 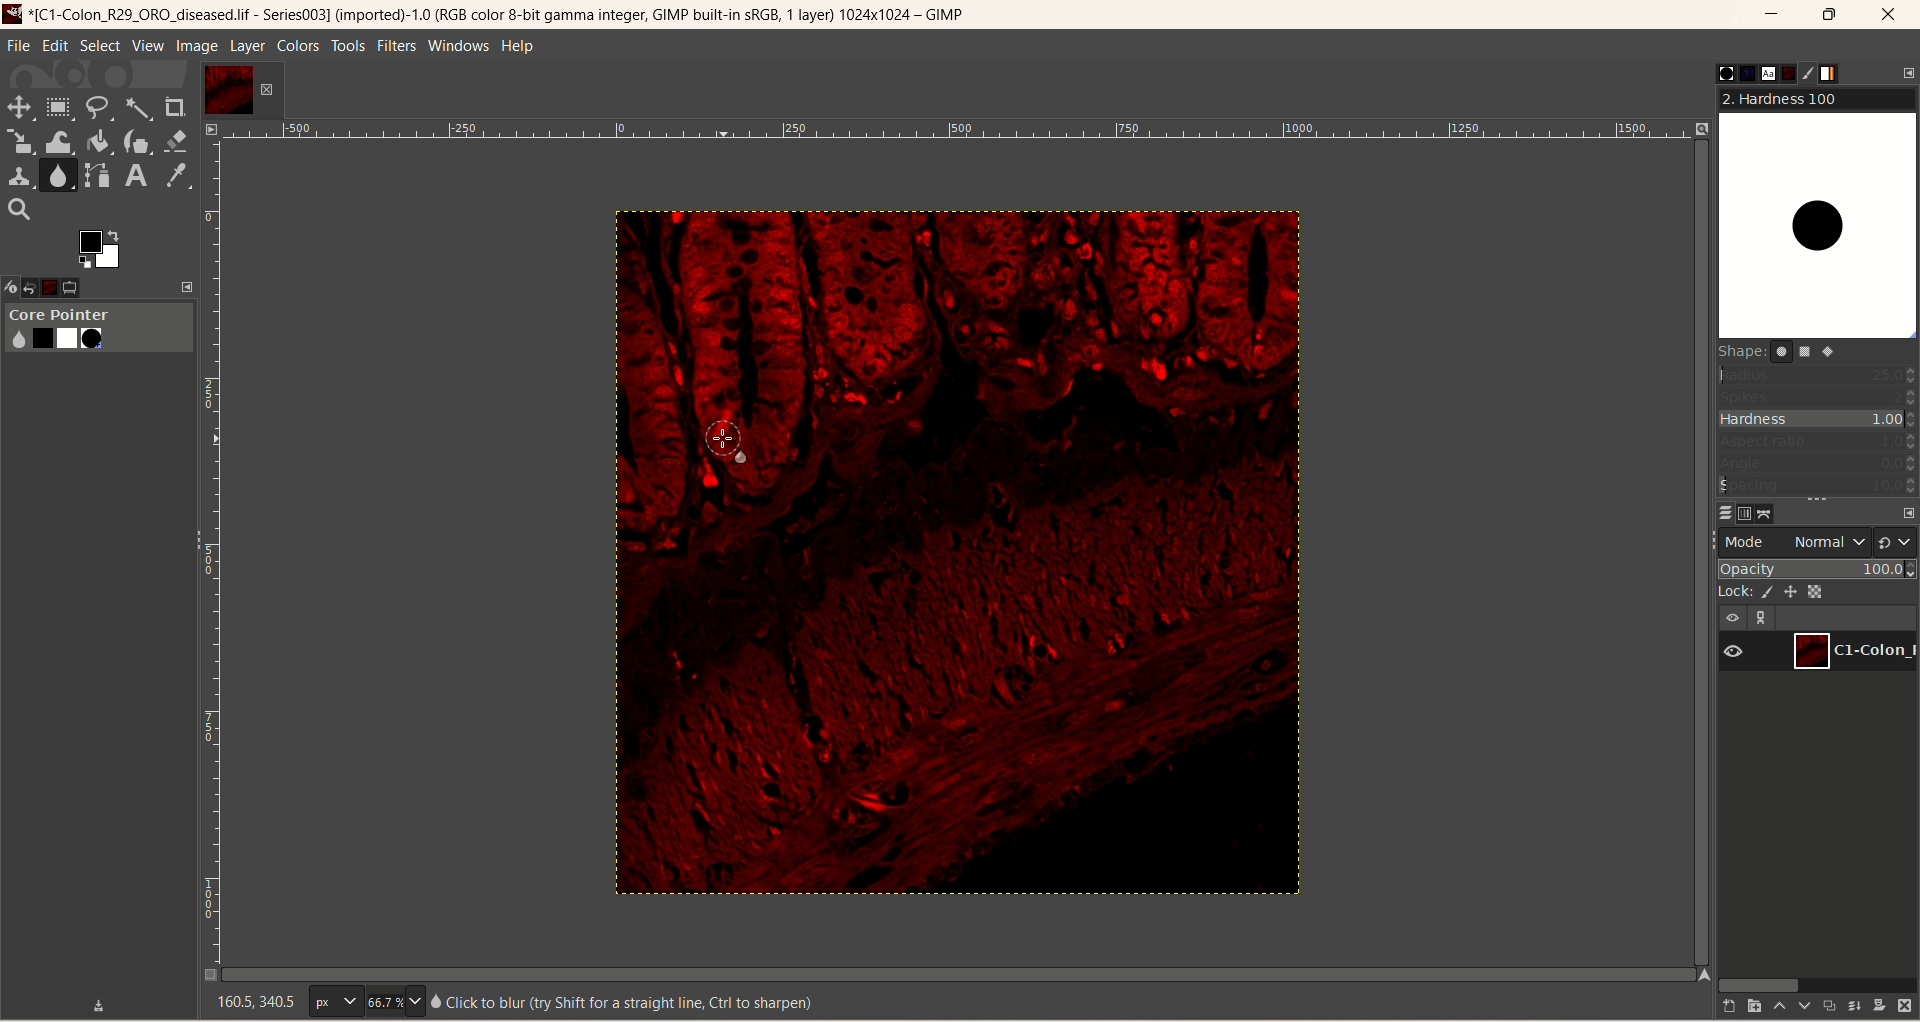 I want to click on filters, so click(x=394, y=45).